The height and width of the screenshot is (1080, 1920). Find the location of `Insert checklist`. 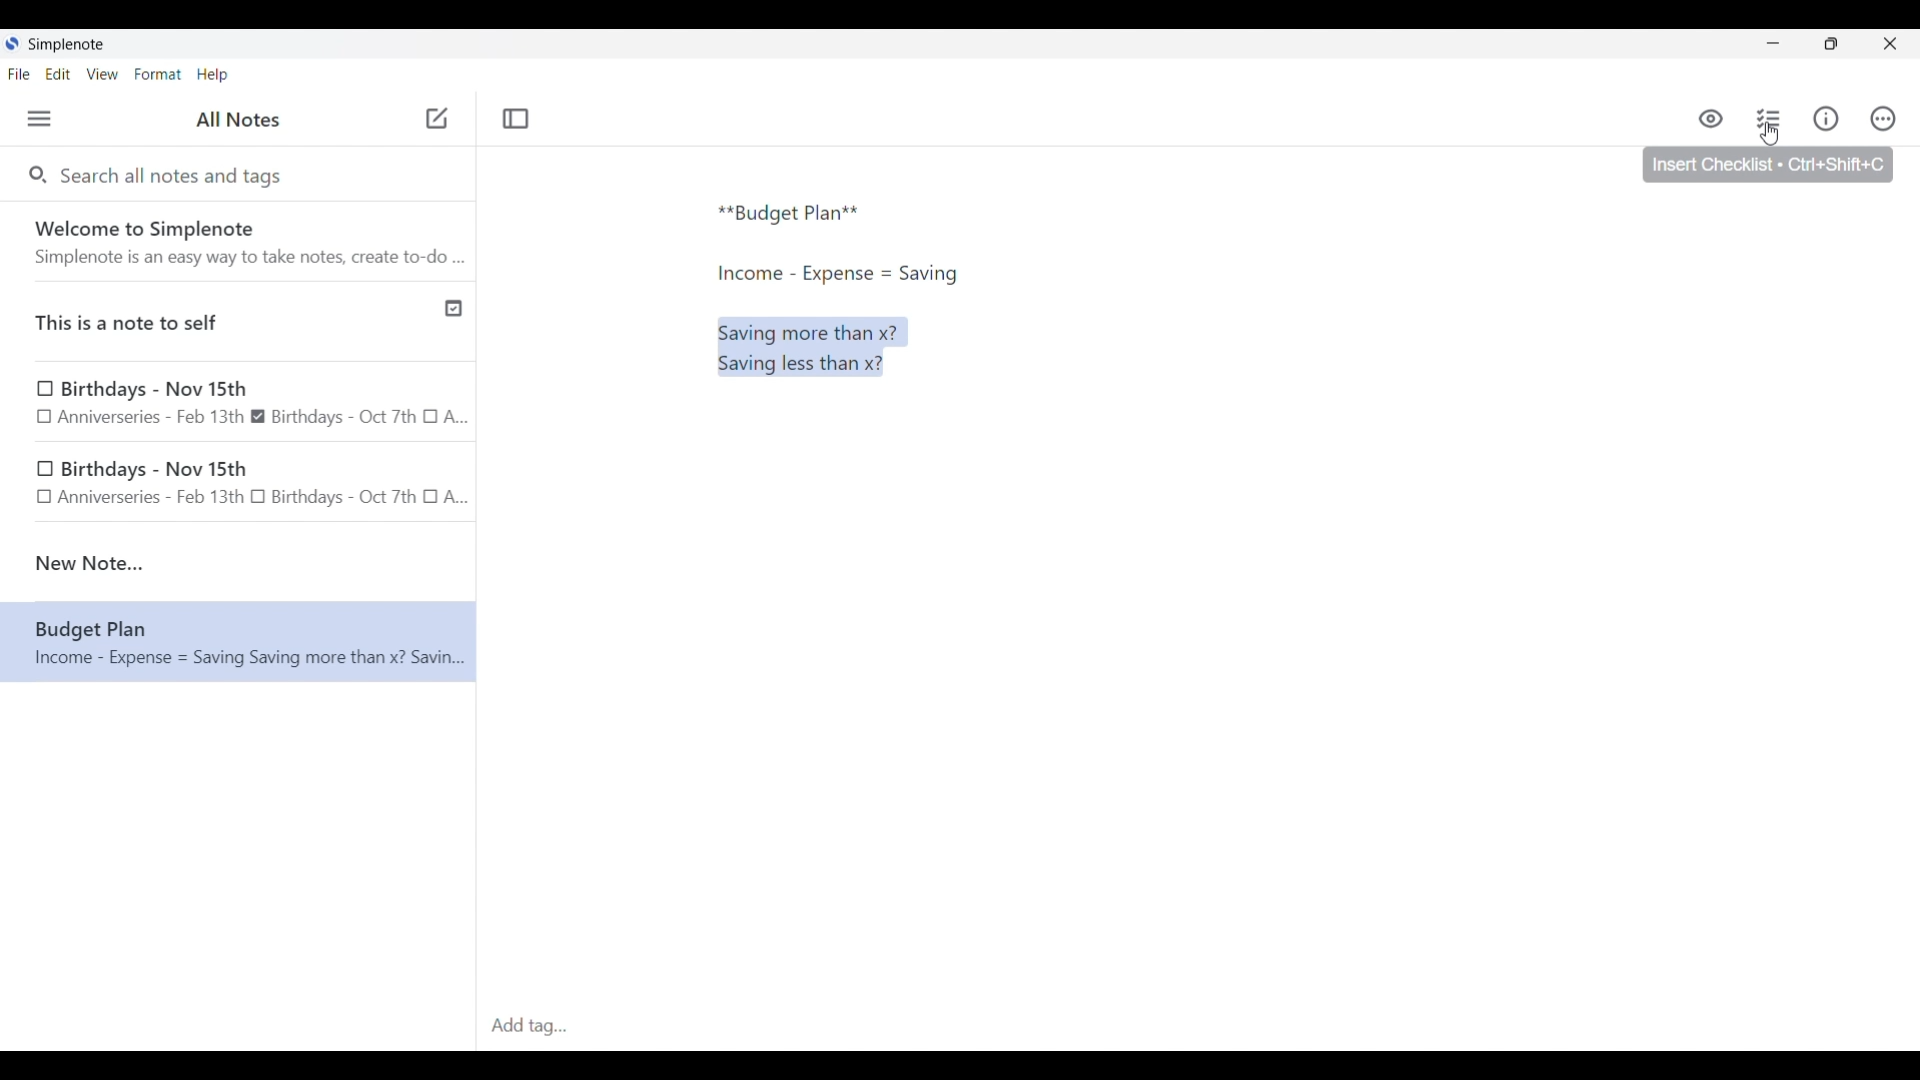

Insert checklist is located at coordinates (1770, 119).